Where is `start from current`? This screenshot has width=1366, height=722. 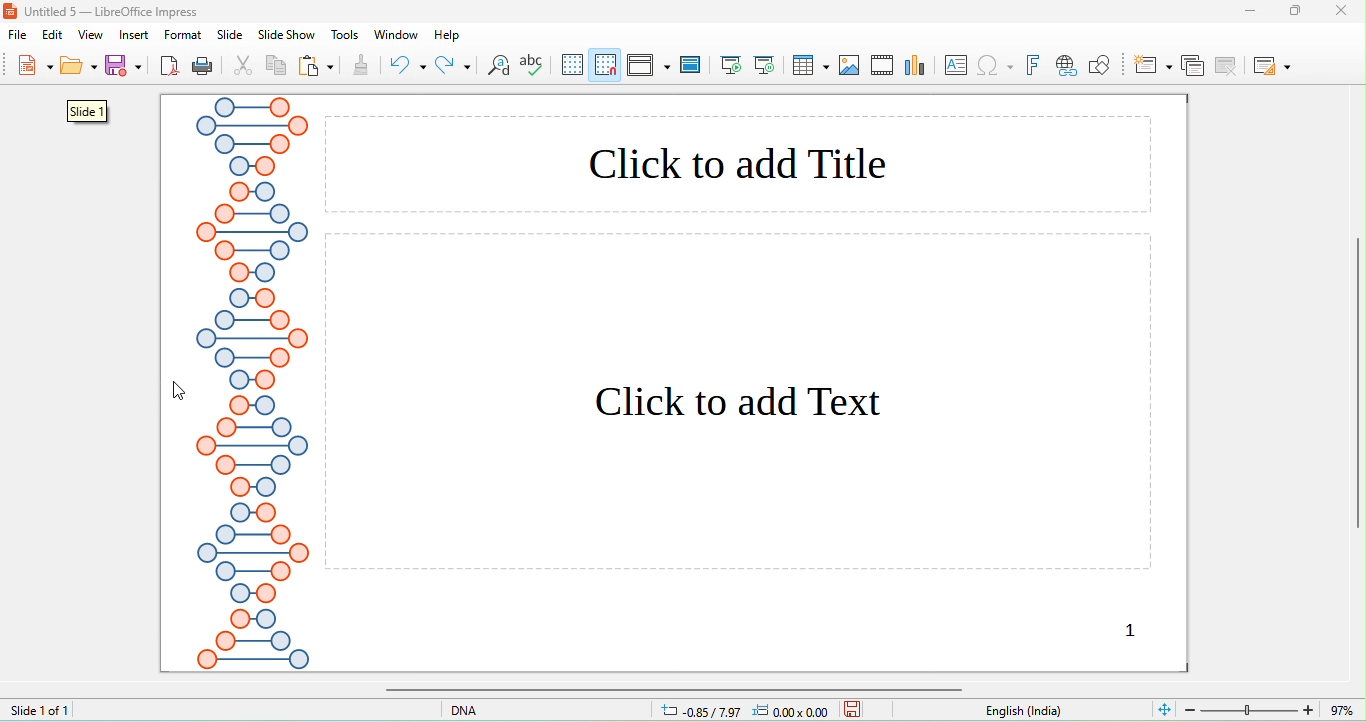 start from current is located at coordinates (764, 63).